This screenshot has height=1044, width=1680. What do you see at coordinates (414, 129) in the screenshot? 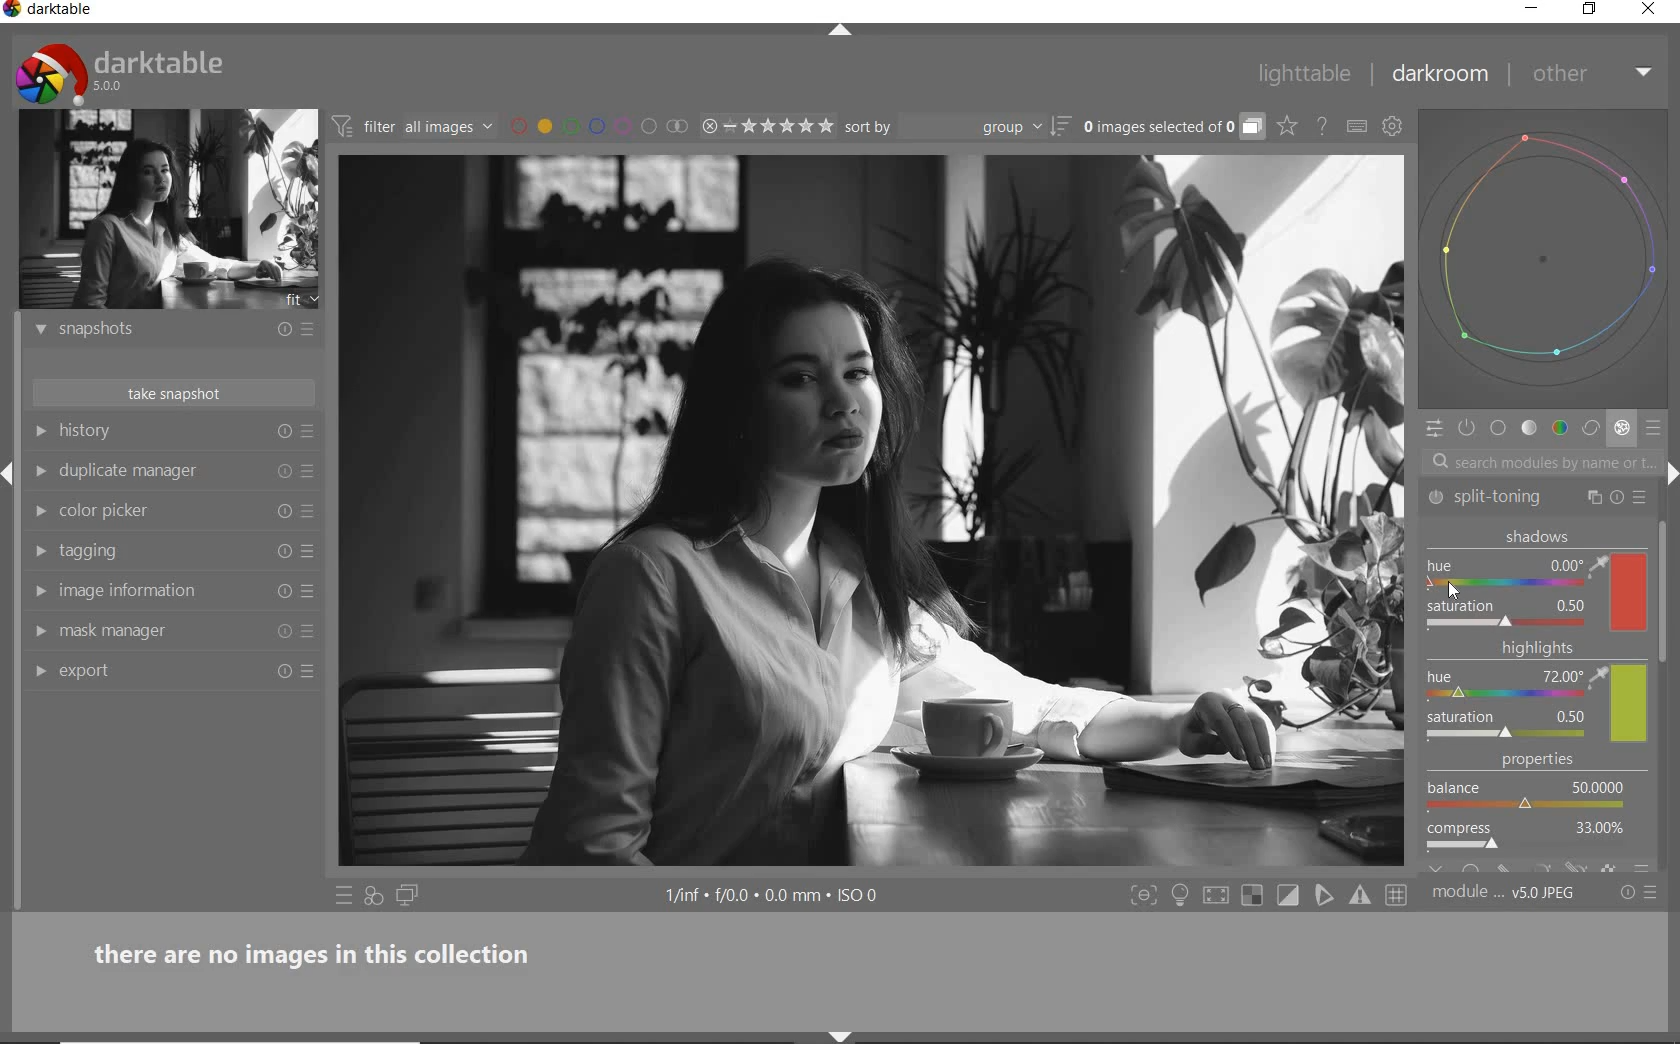
I see `filter images based on their module order` at bounding box center [414, 129].